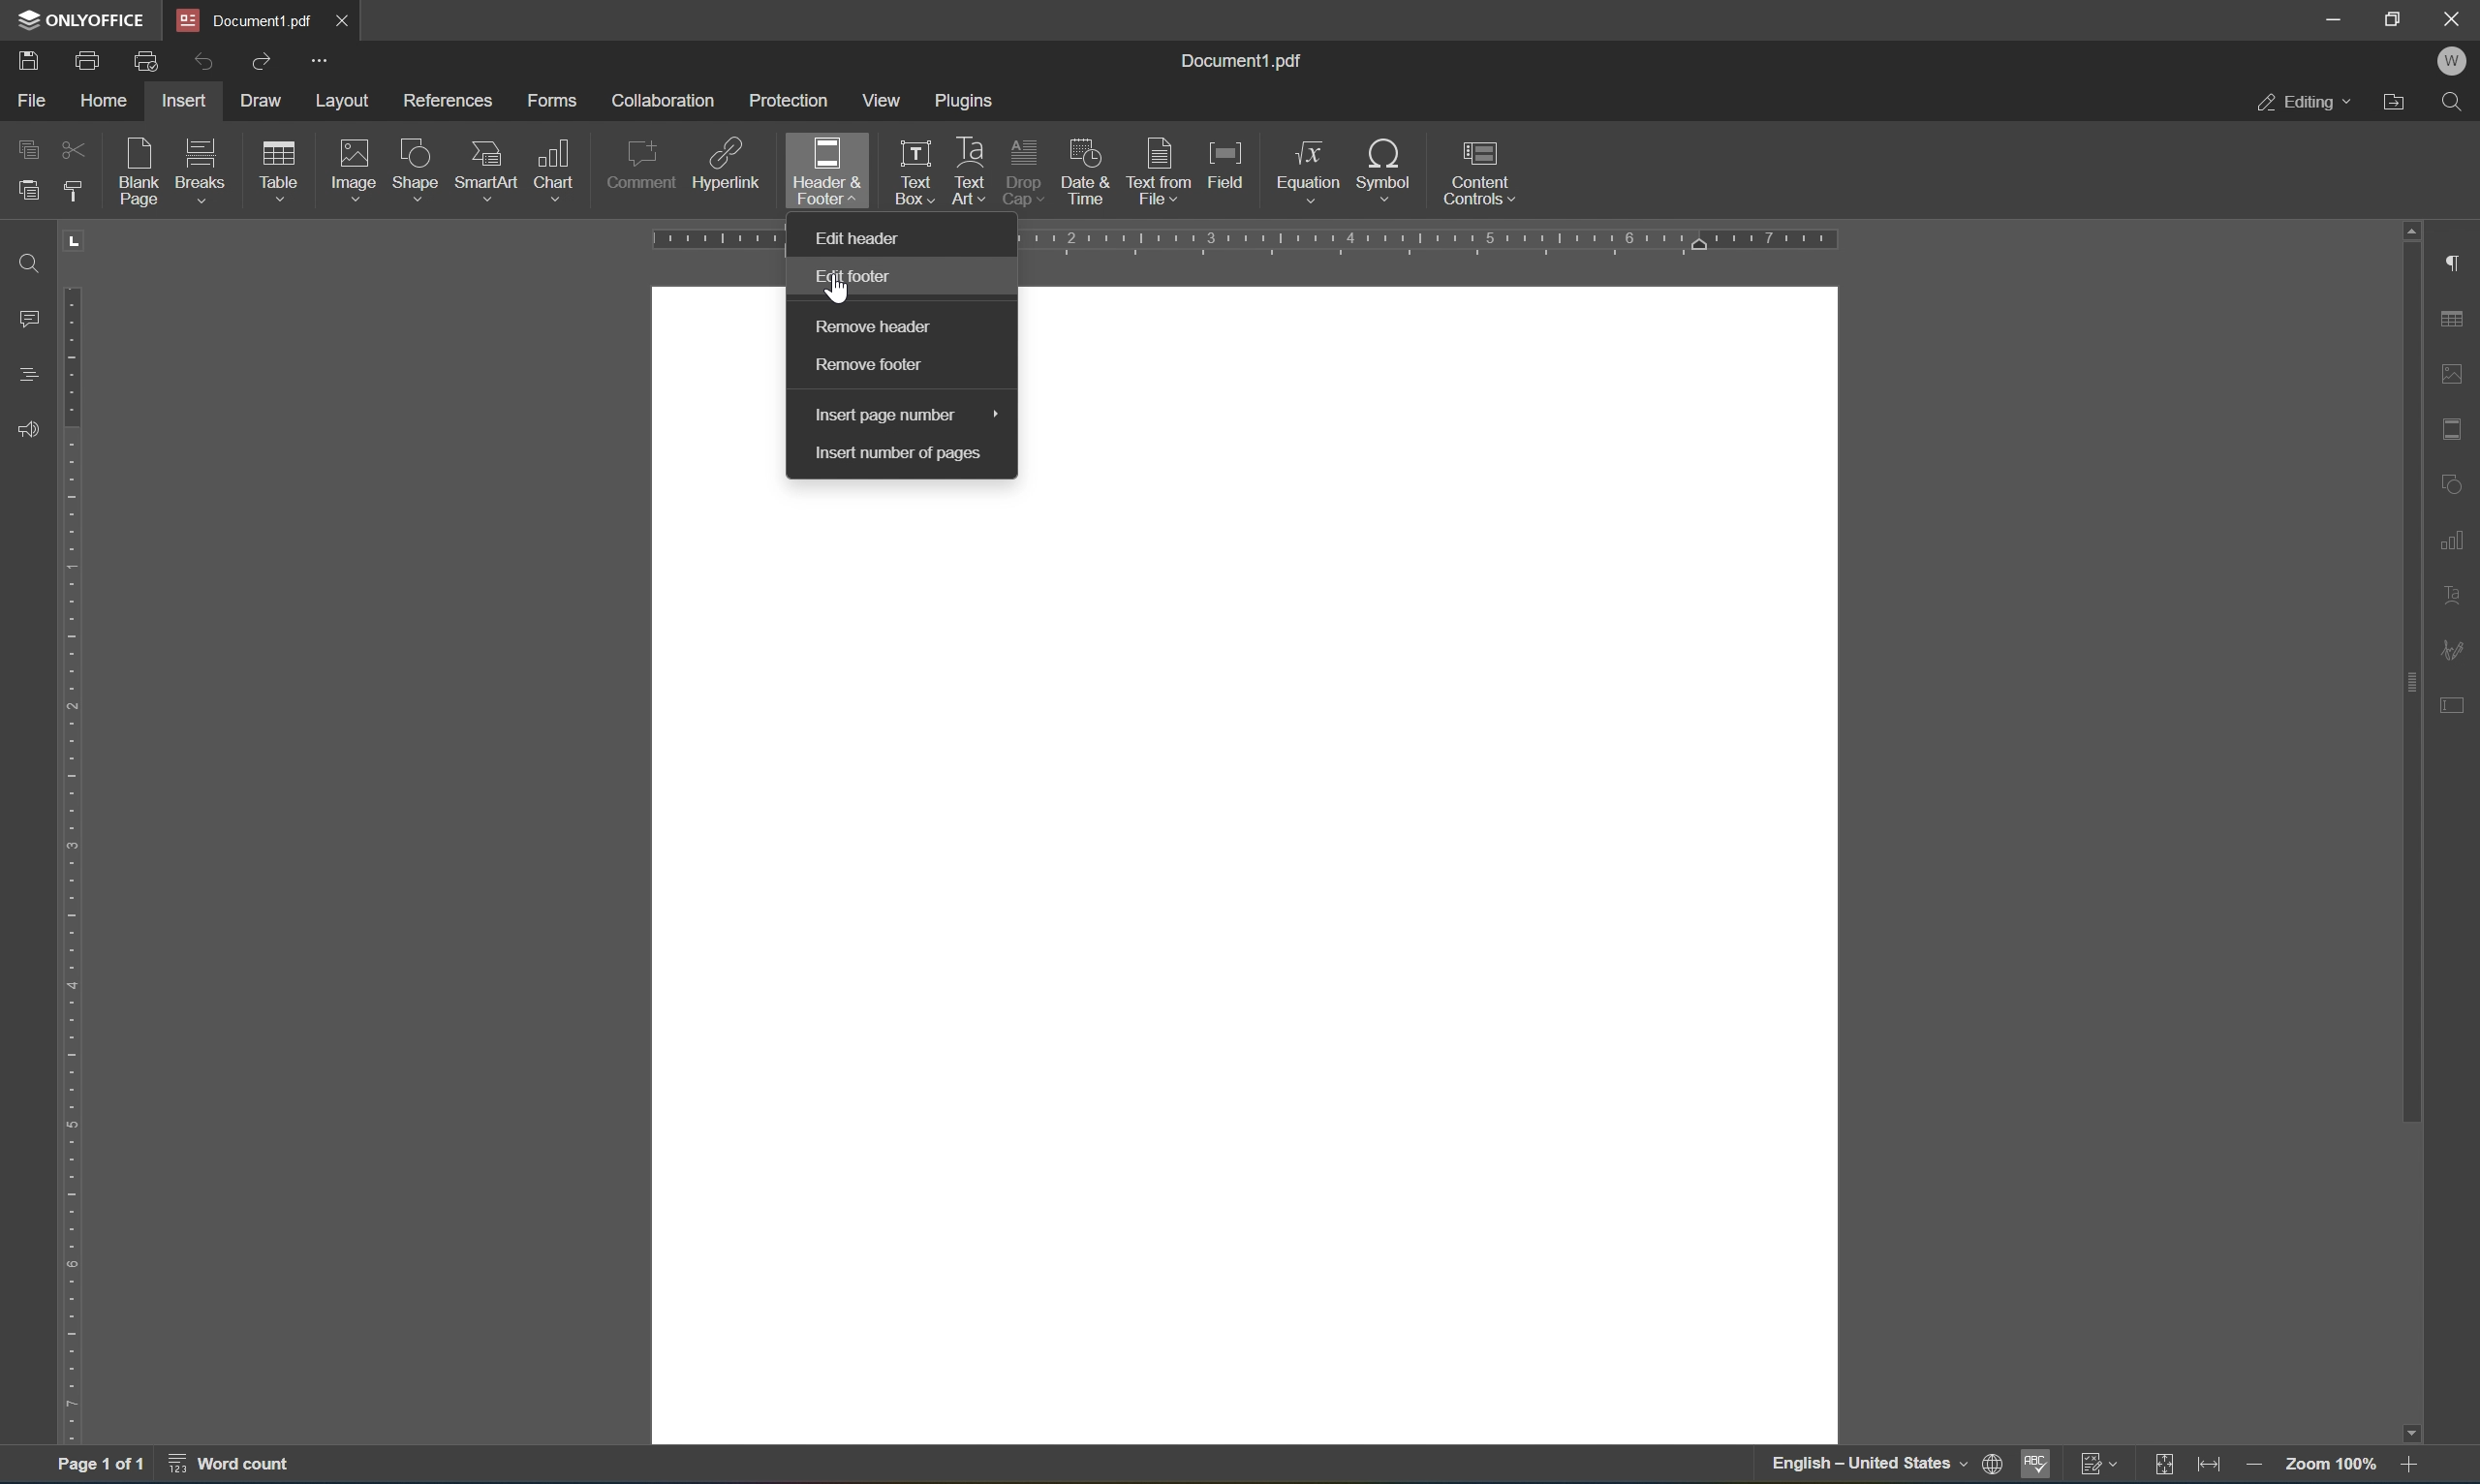  What do you see at coordinates (1246, 60) in the screenshot?
I see `document1.pdf` at bounding box center [1246, 60].